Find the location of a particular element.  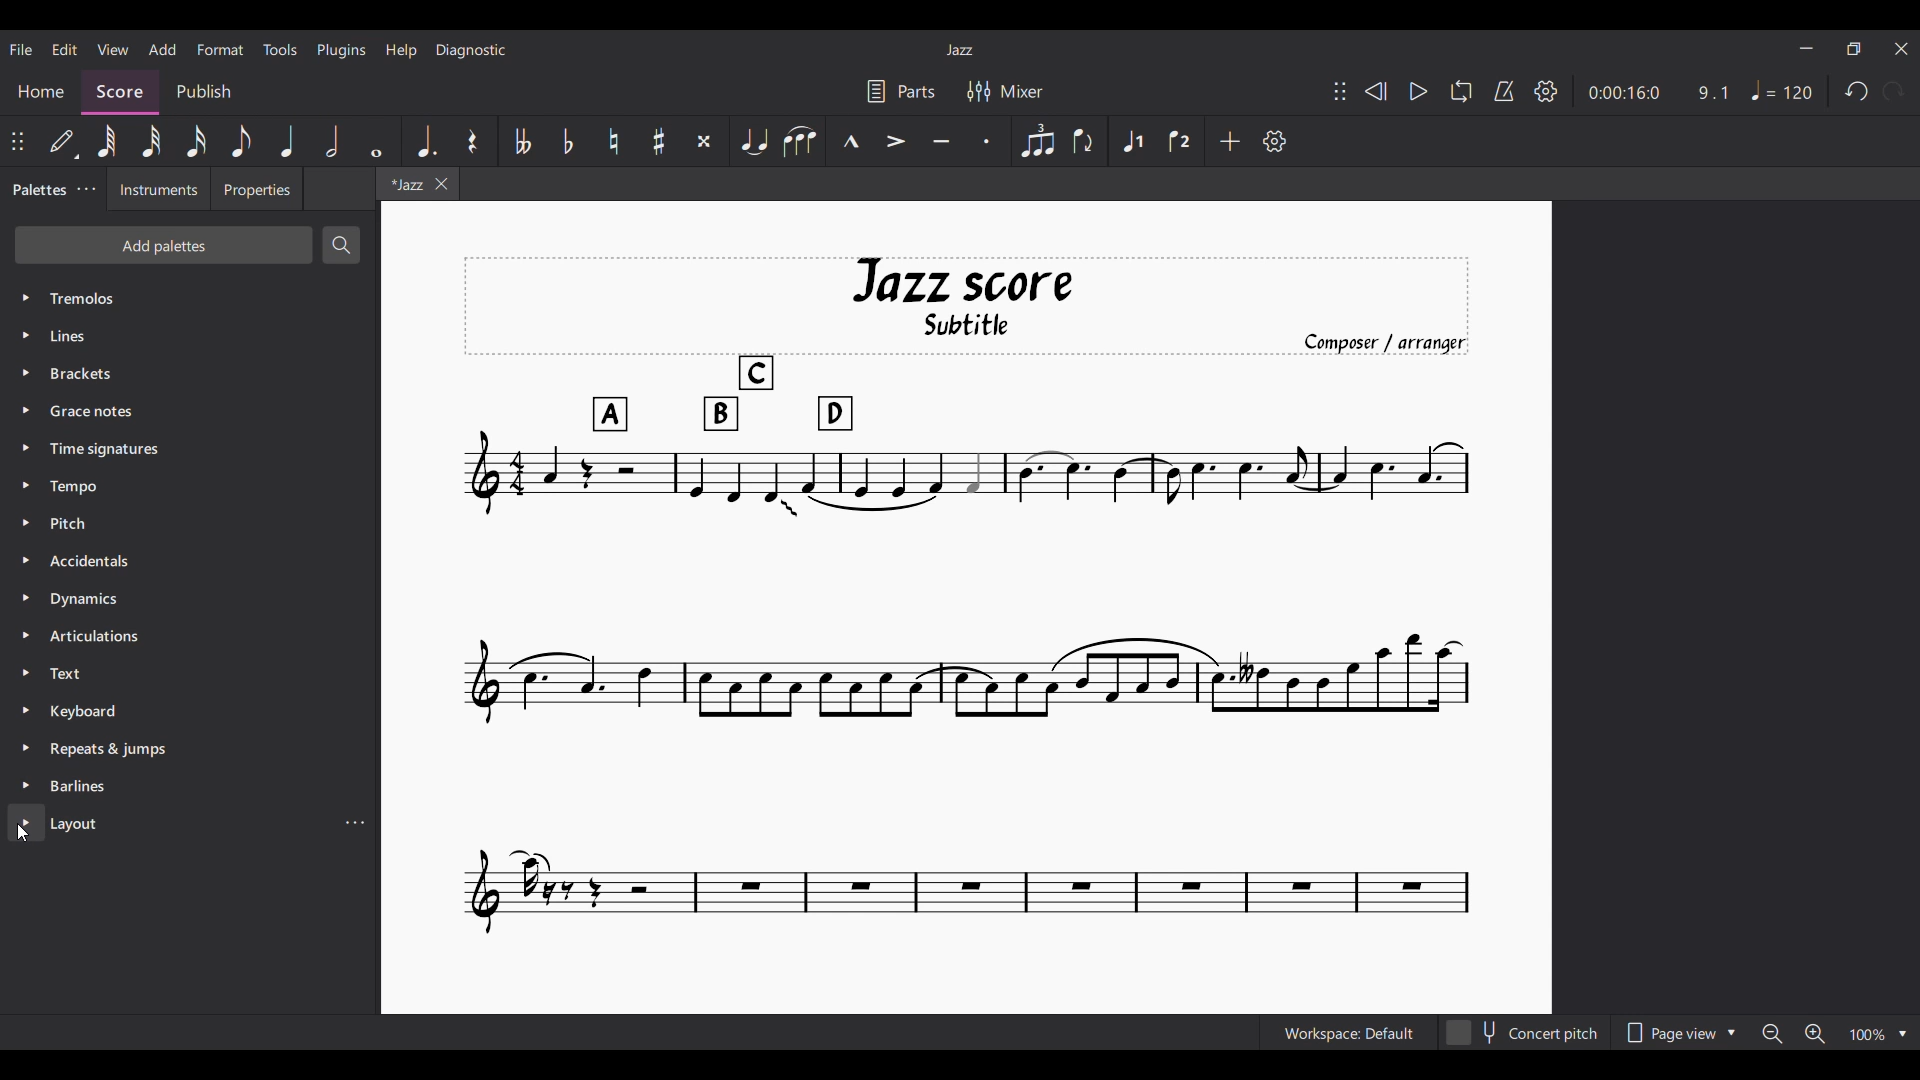

Undo is located at coordinates (1857, 91).